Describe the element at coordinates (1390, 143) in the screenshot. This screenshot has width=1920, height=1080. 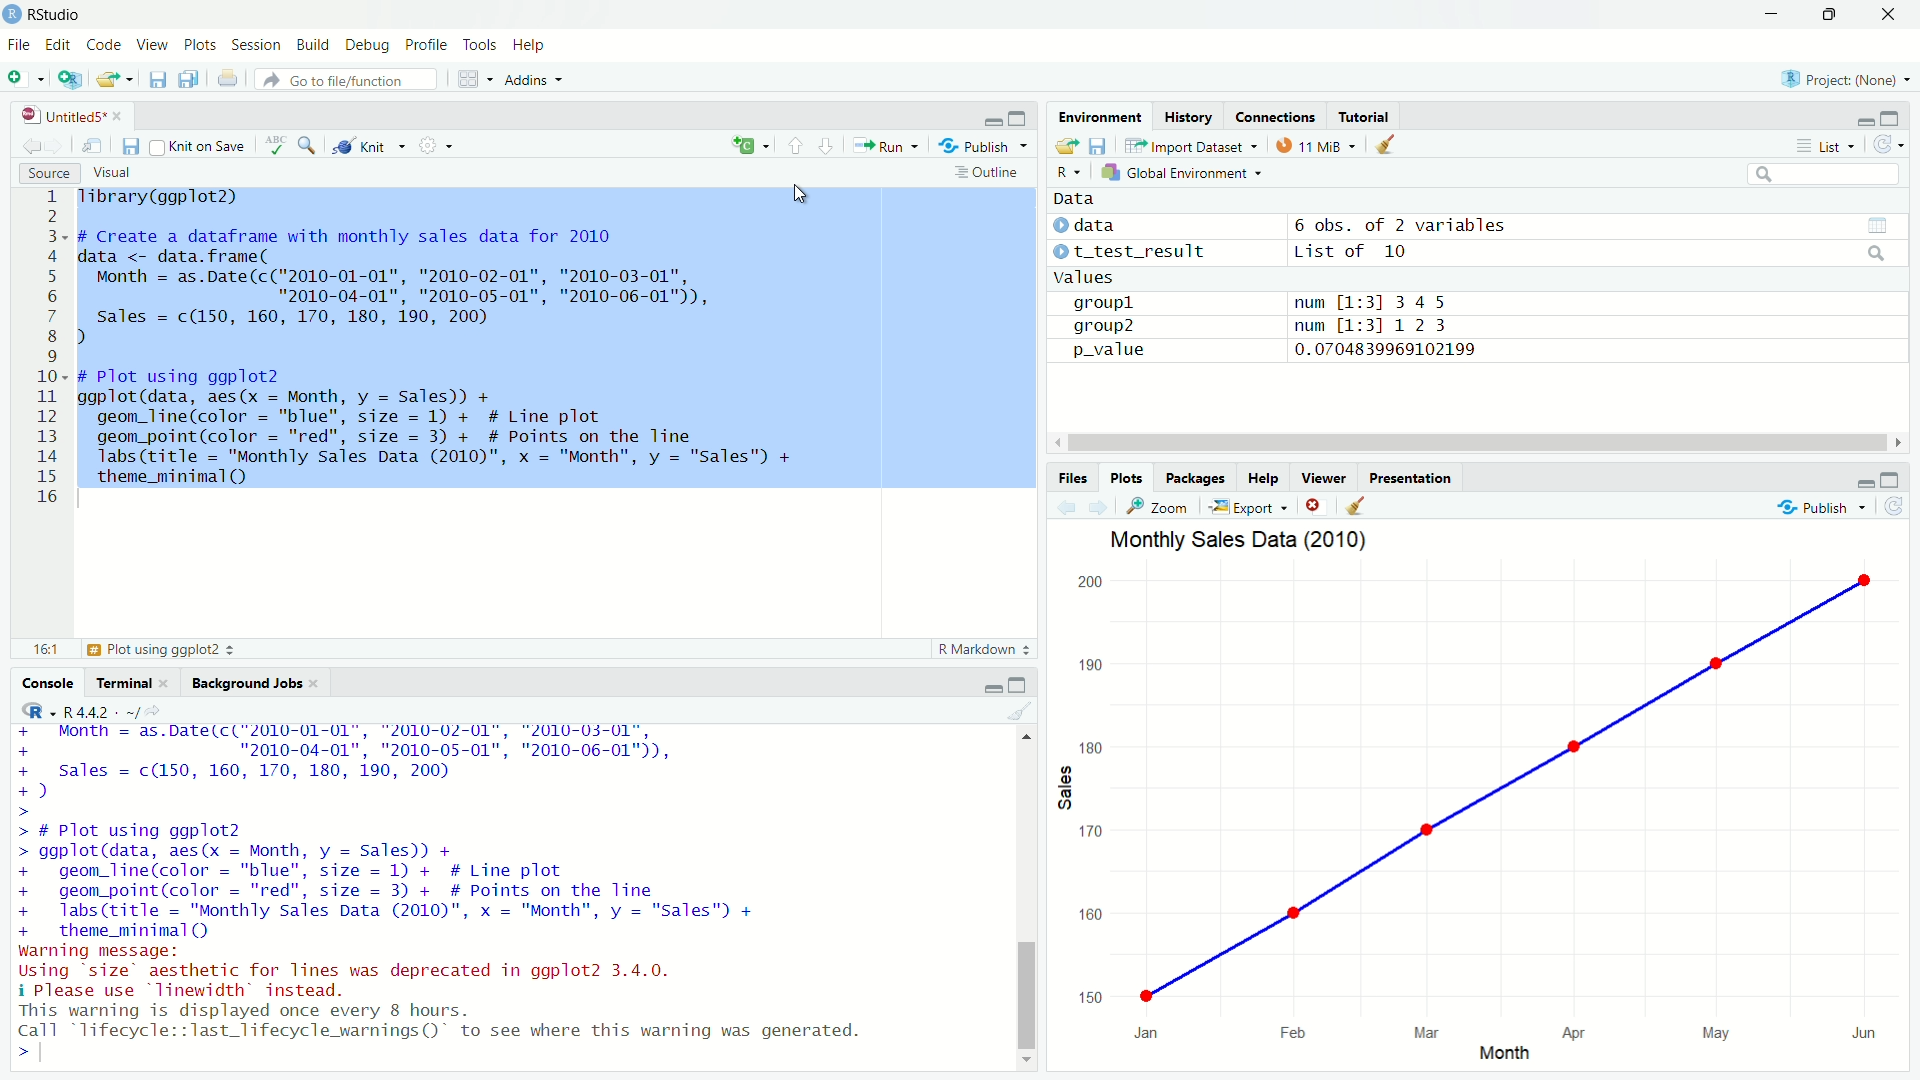
I see `clear object from workspace` at that location.